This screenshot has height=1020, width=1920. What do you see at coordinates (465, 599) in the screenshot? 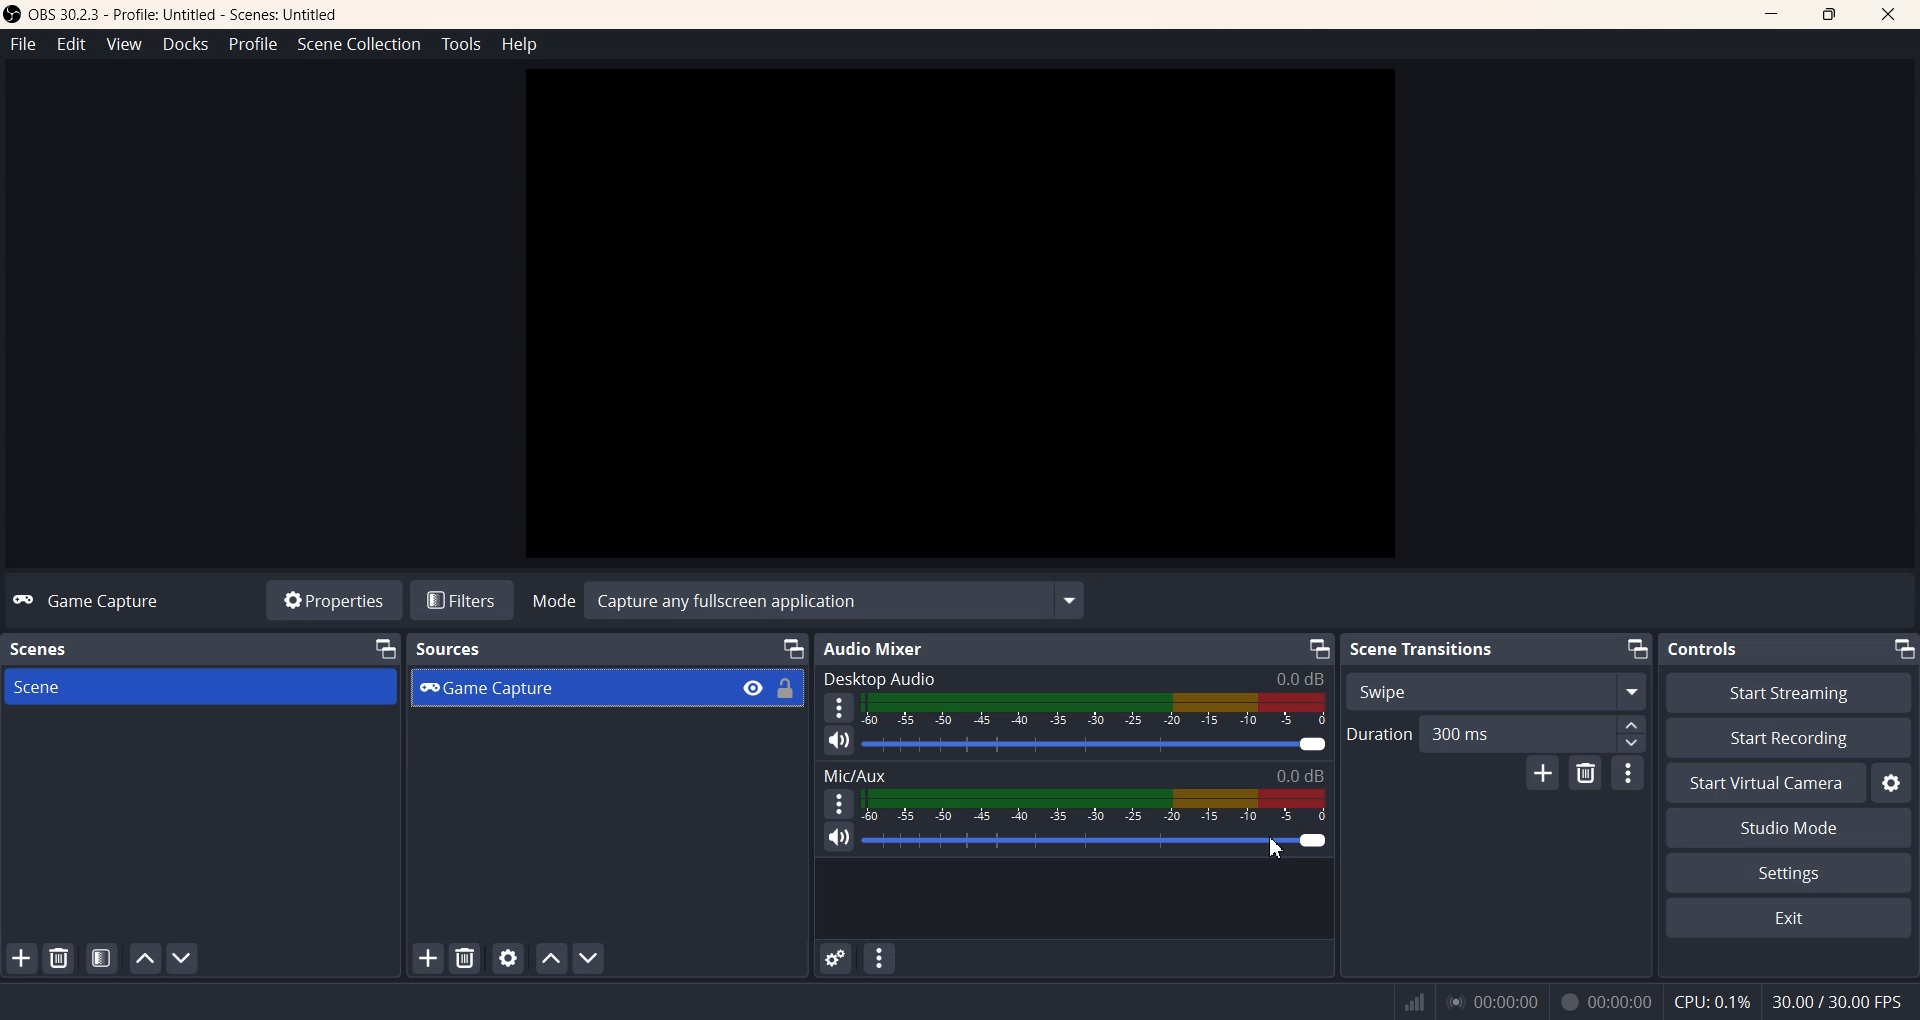
I see `Filters` at bounding box center [465, 599].